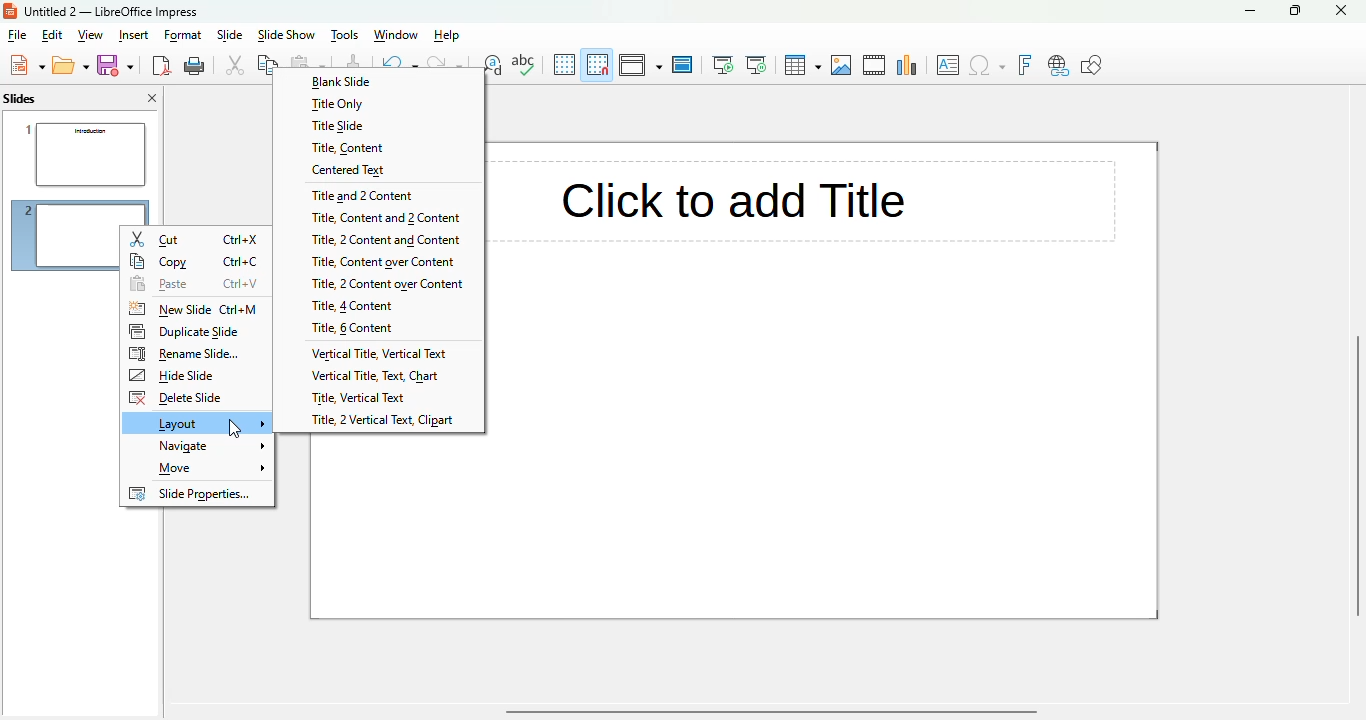 This screenshot has height=720, width=1366. What do you see at coordinates (133, 36) in the screenshot?
I see `insert` at bounding box center [133, 36].